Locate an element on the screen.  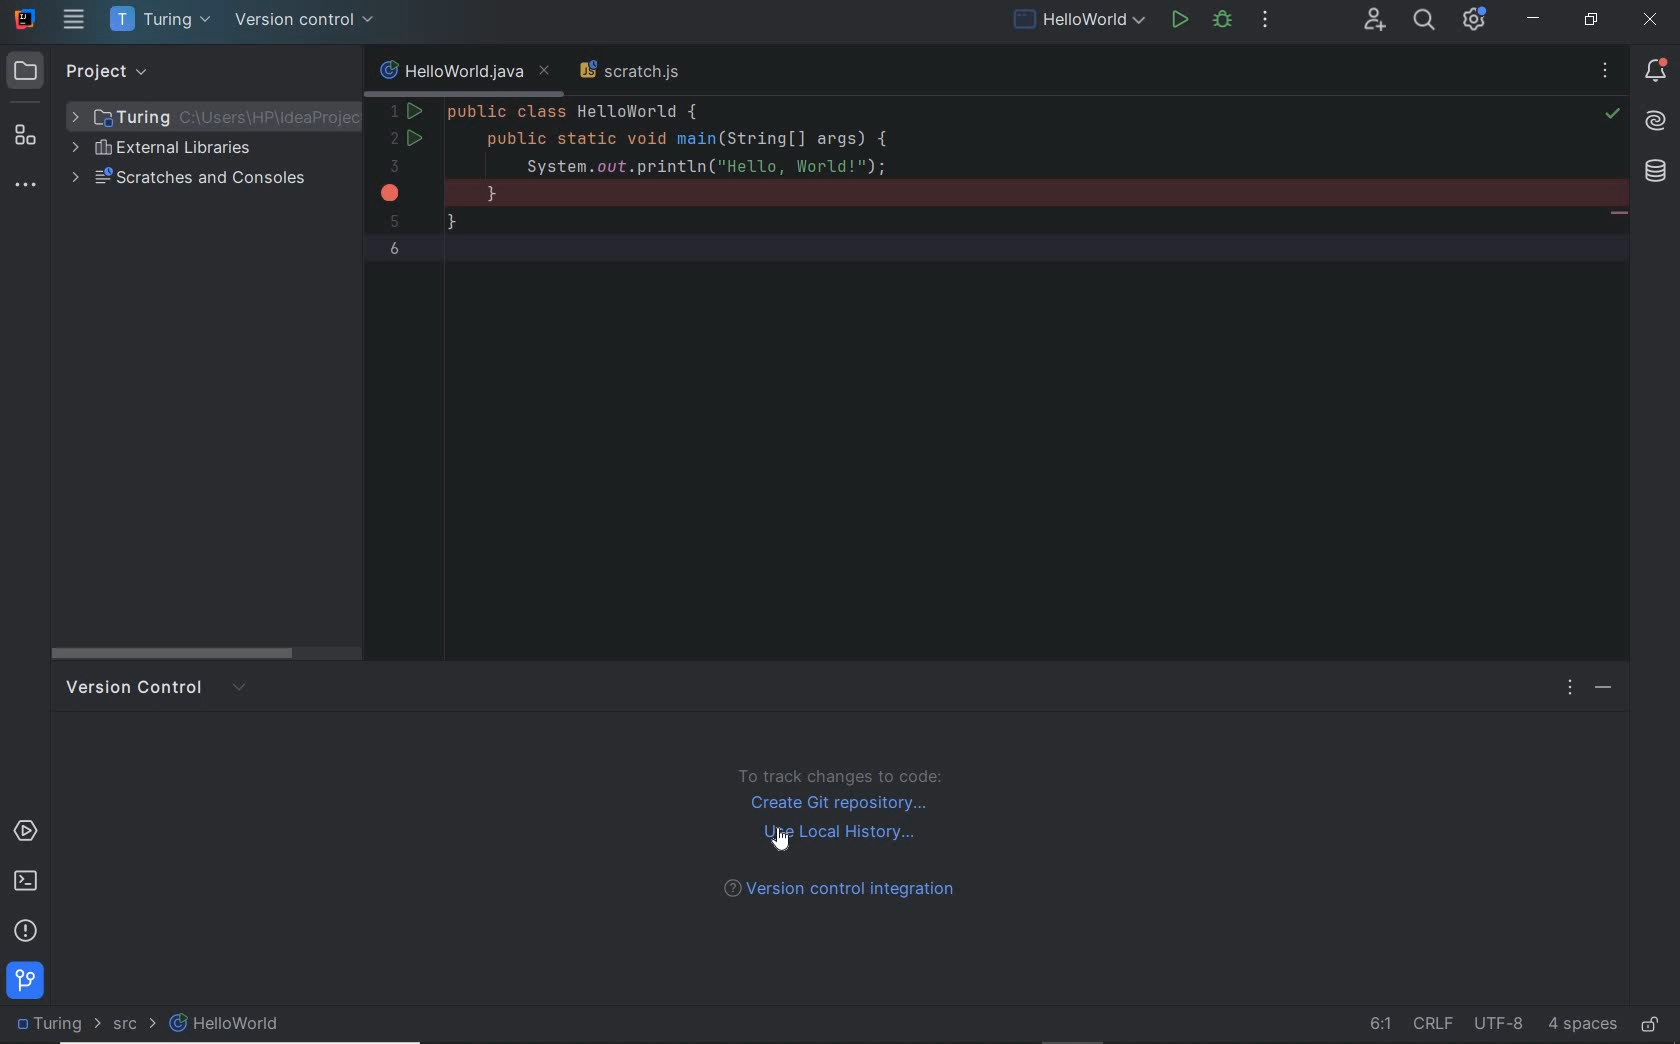
system name is located at coordinates (23, 19).